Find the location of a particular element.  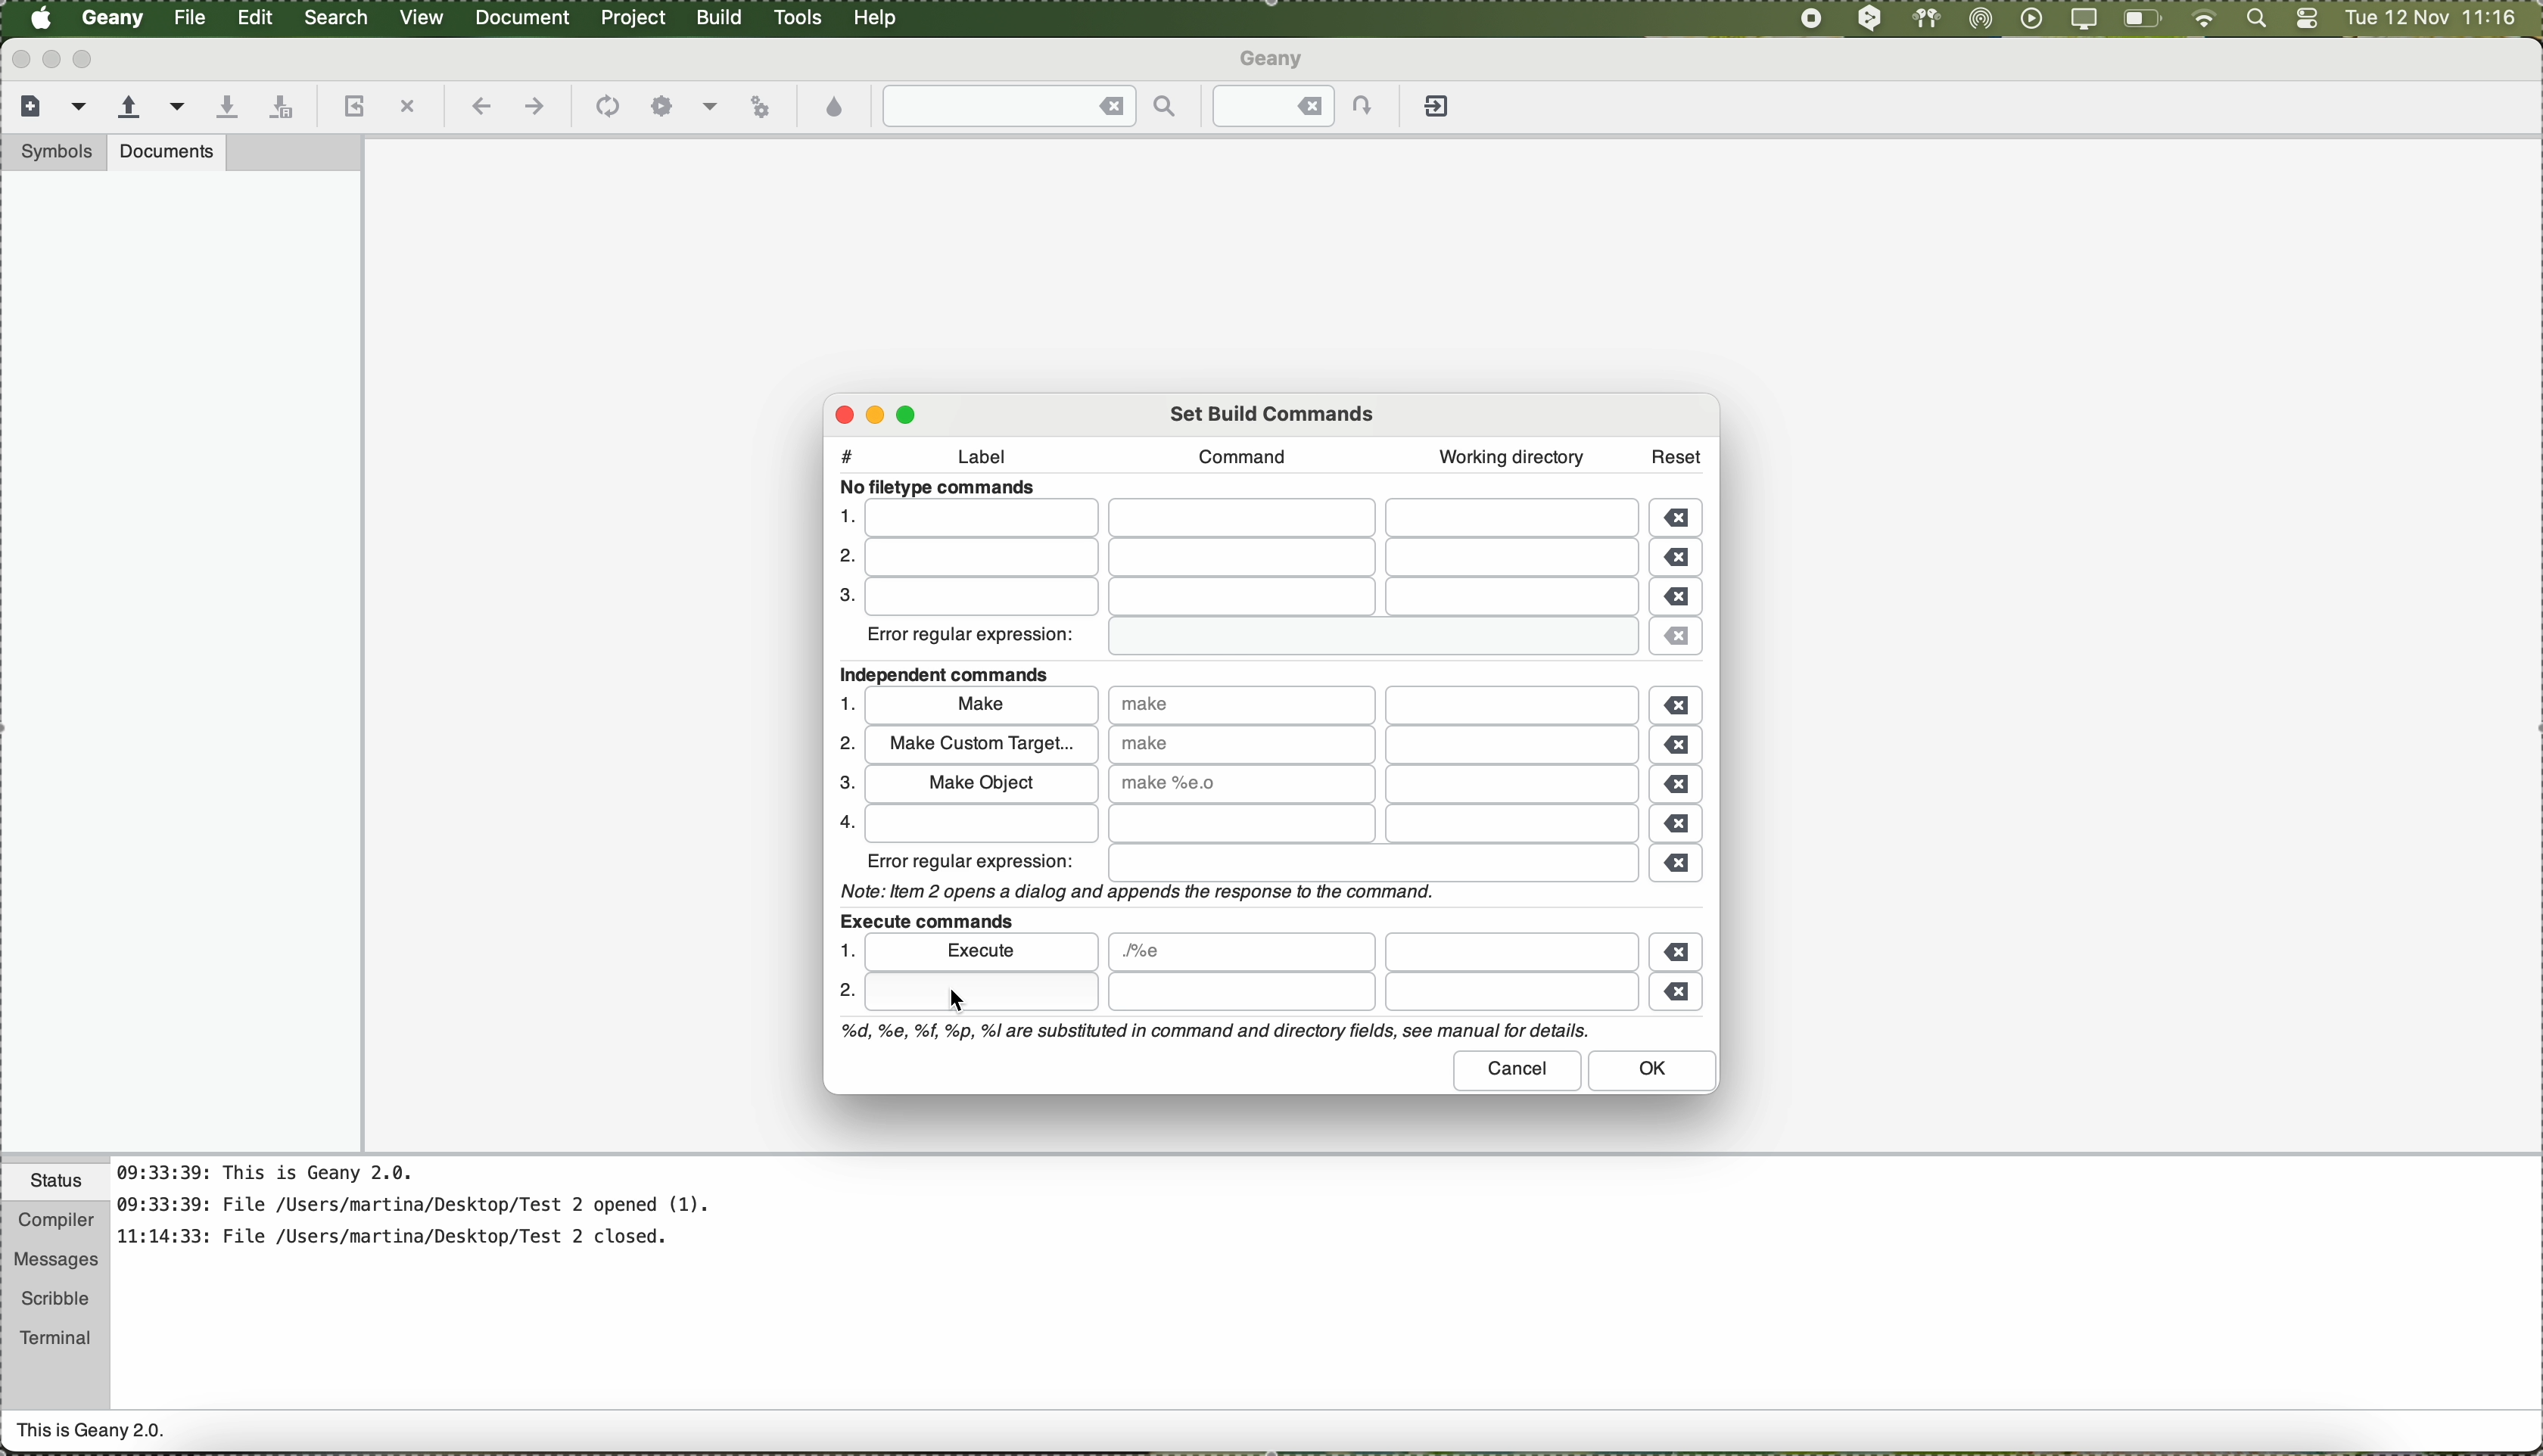

battery is located at coordinates (2143, 22).